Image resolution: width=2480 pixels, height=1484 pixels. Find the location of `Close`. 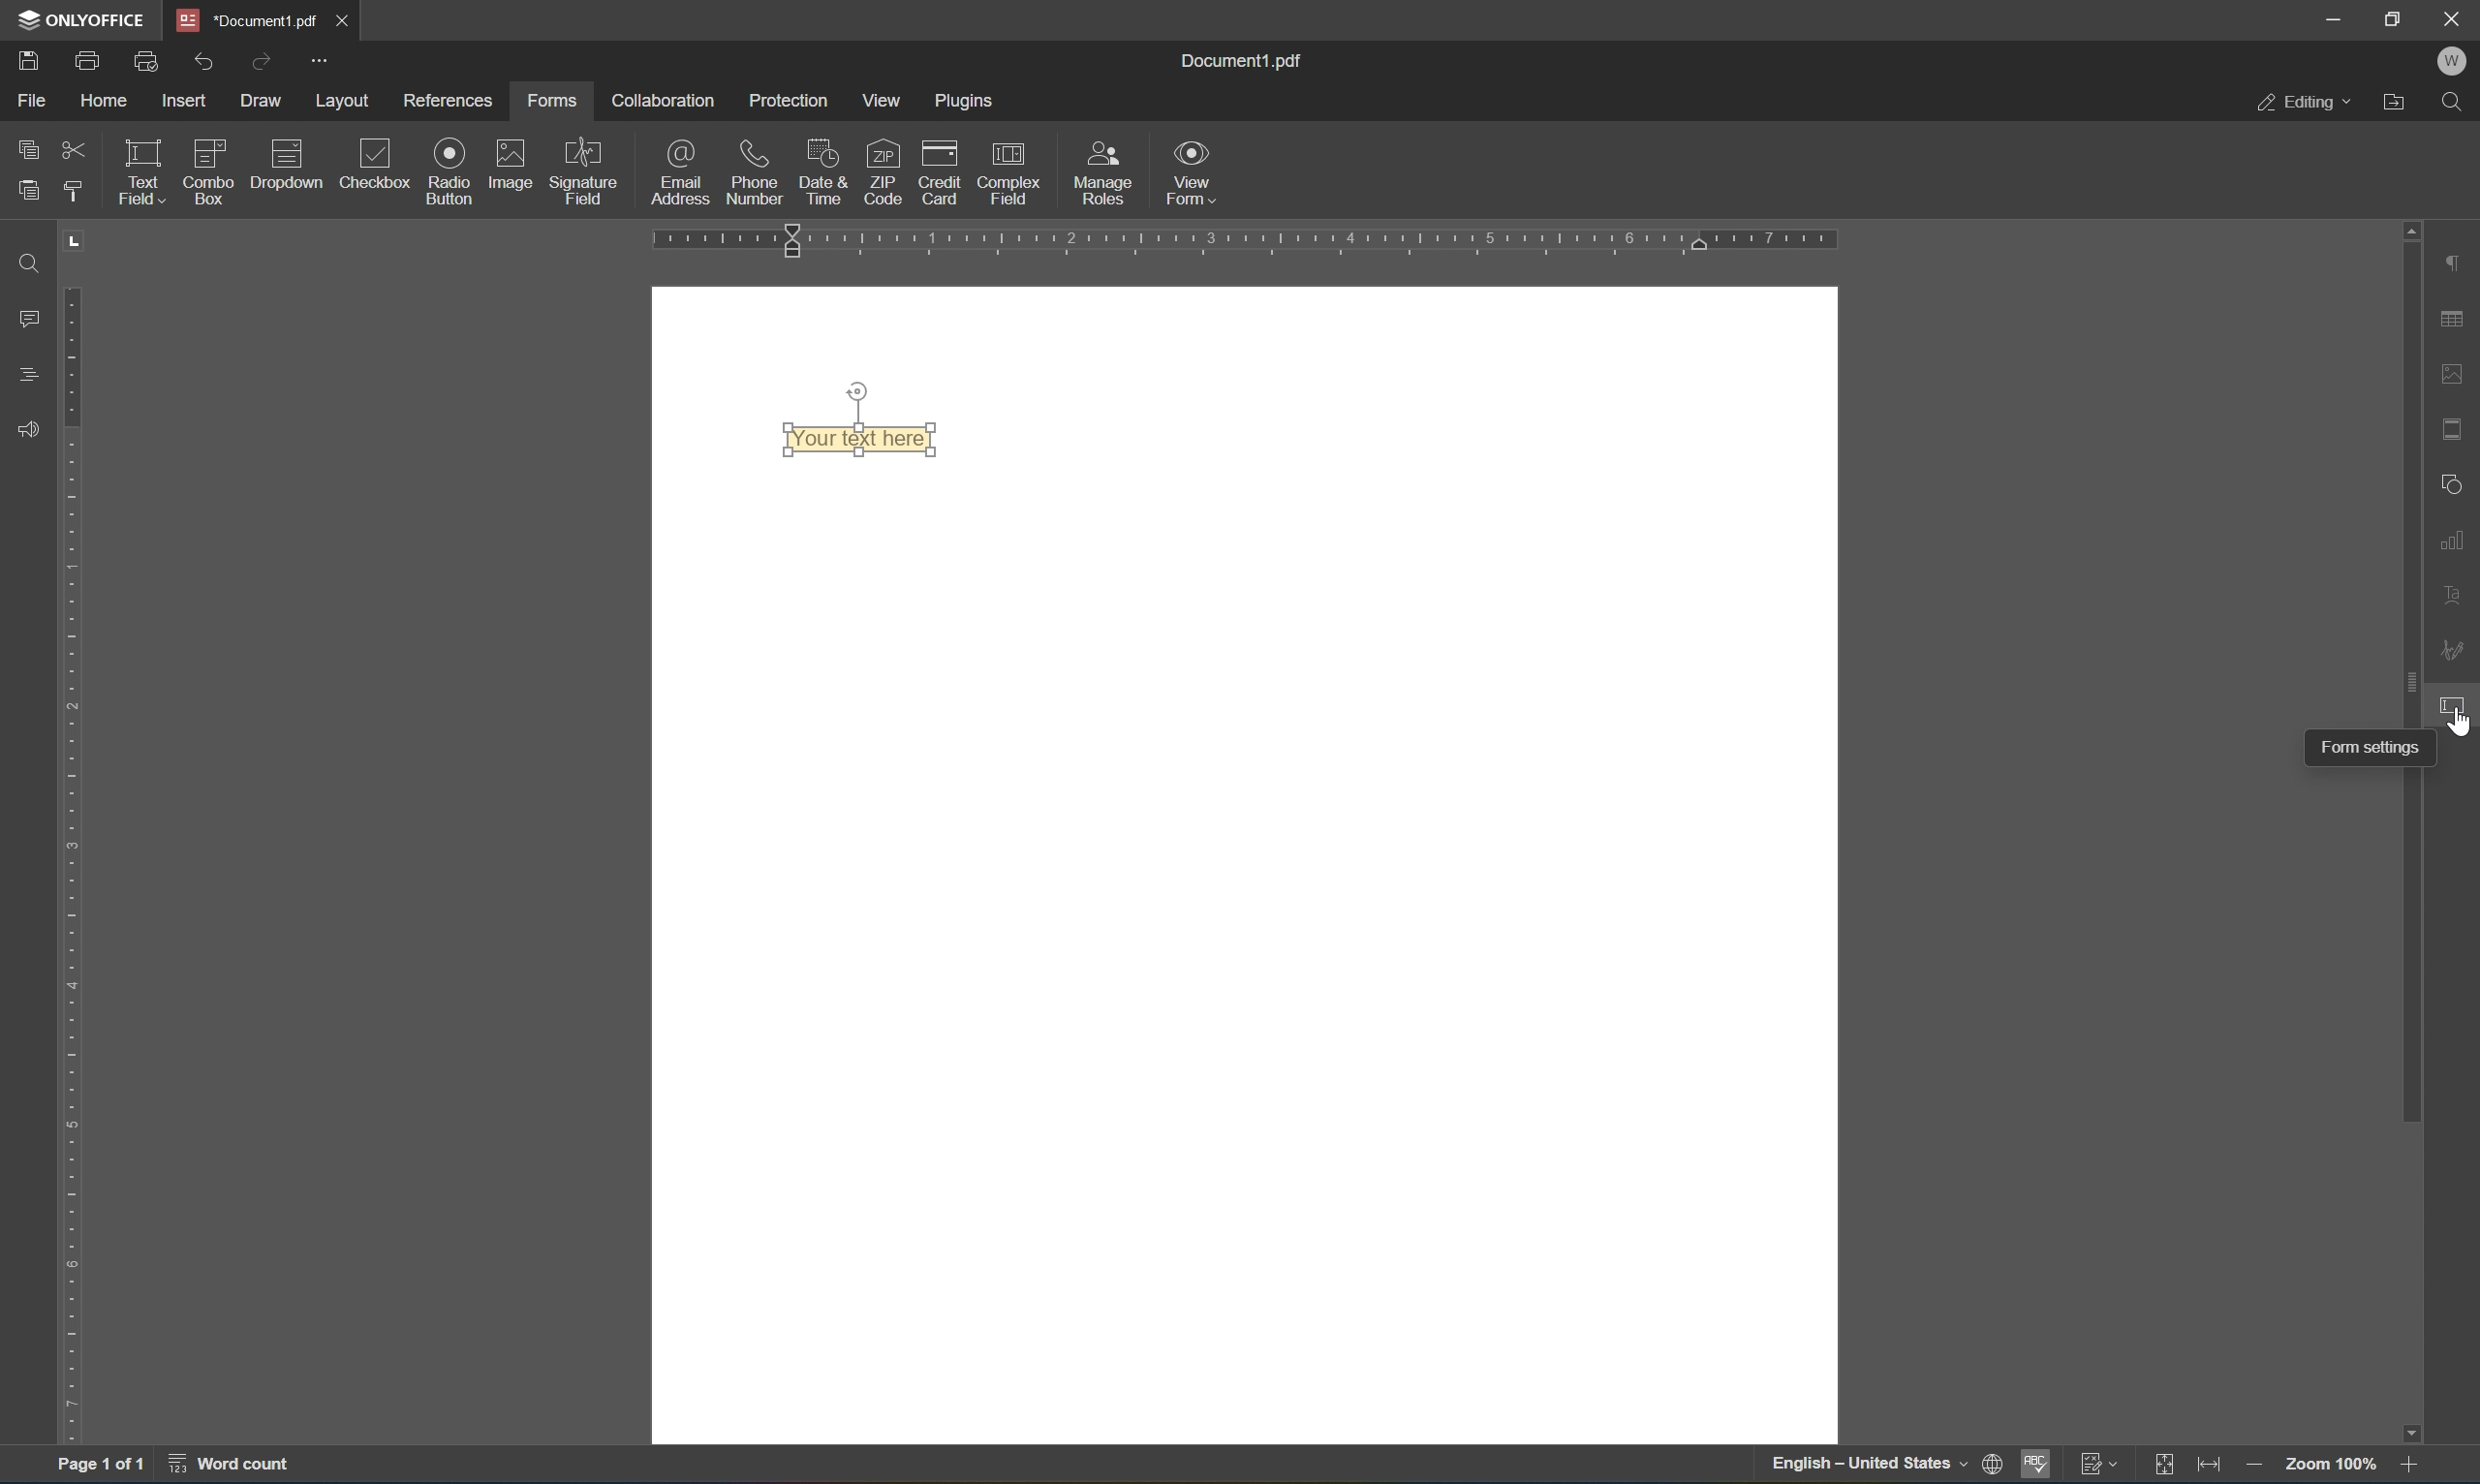

Close is located at coordinates (343, 19).